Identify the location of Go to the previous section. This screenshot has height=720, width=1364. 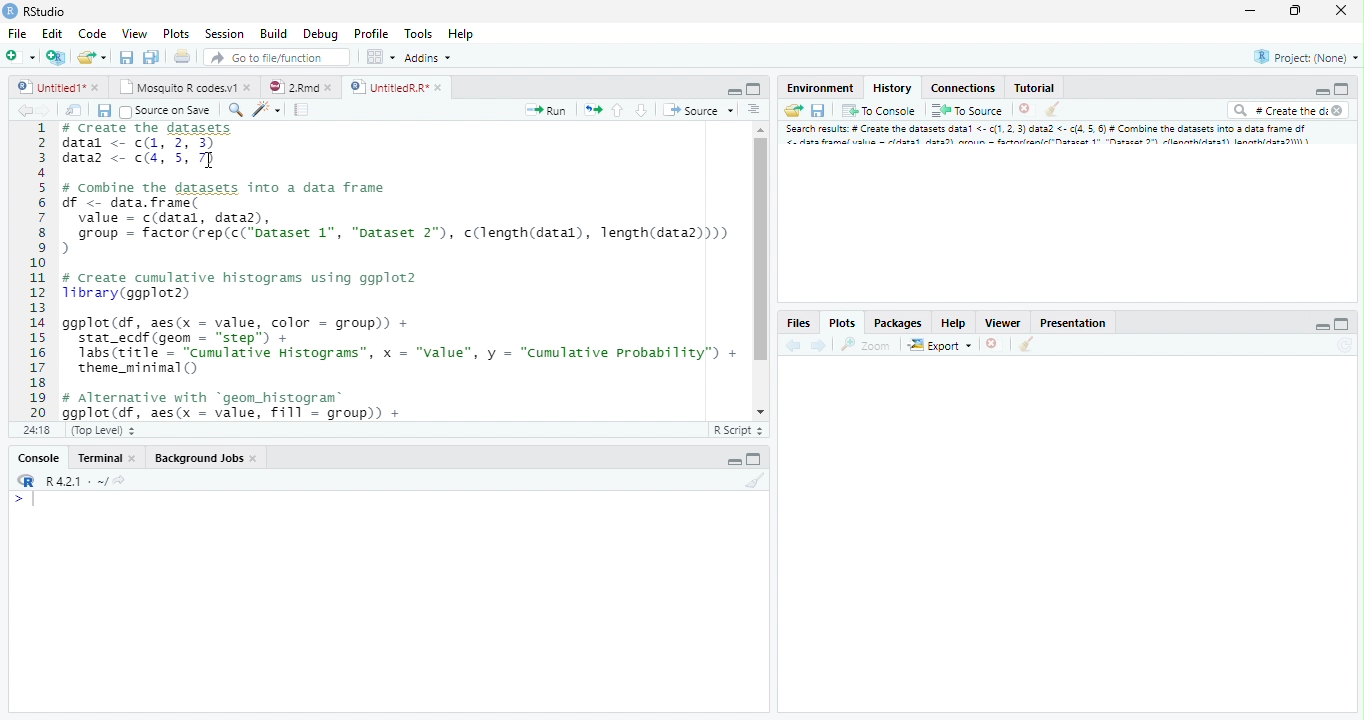
(619, 113).